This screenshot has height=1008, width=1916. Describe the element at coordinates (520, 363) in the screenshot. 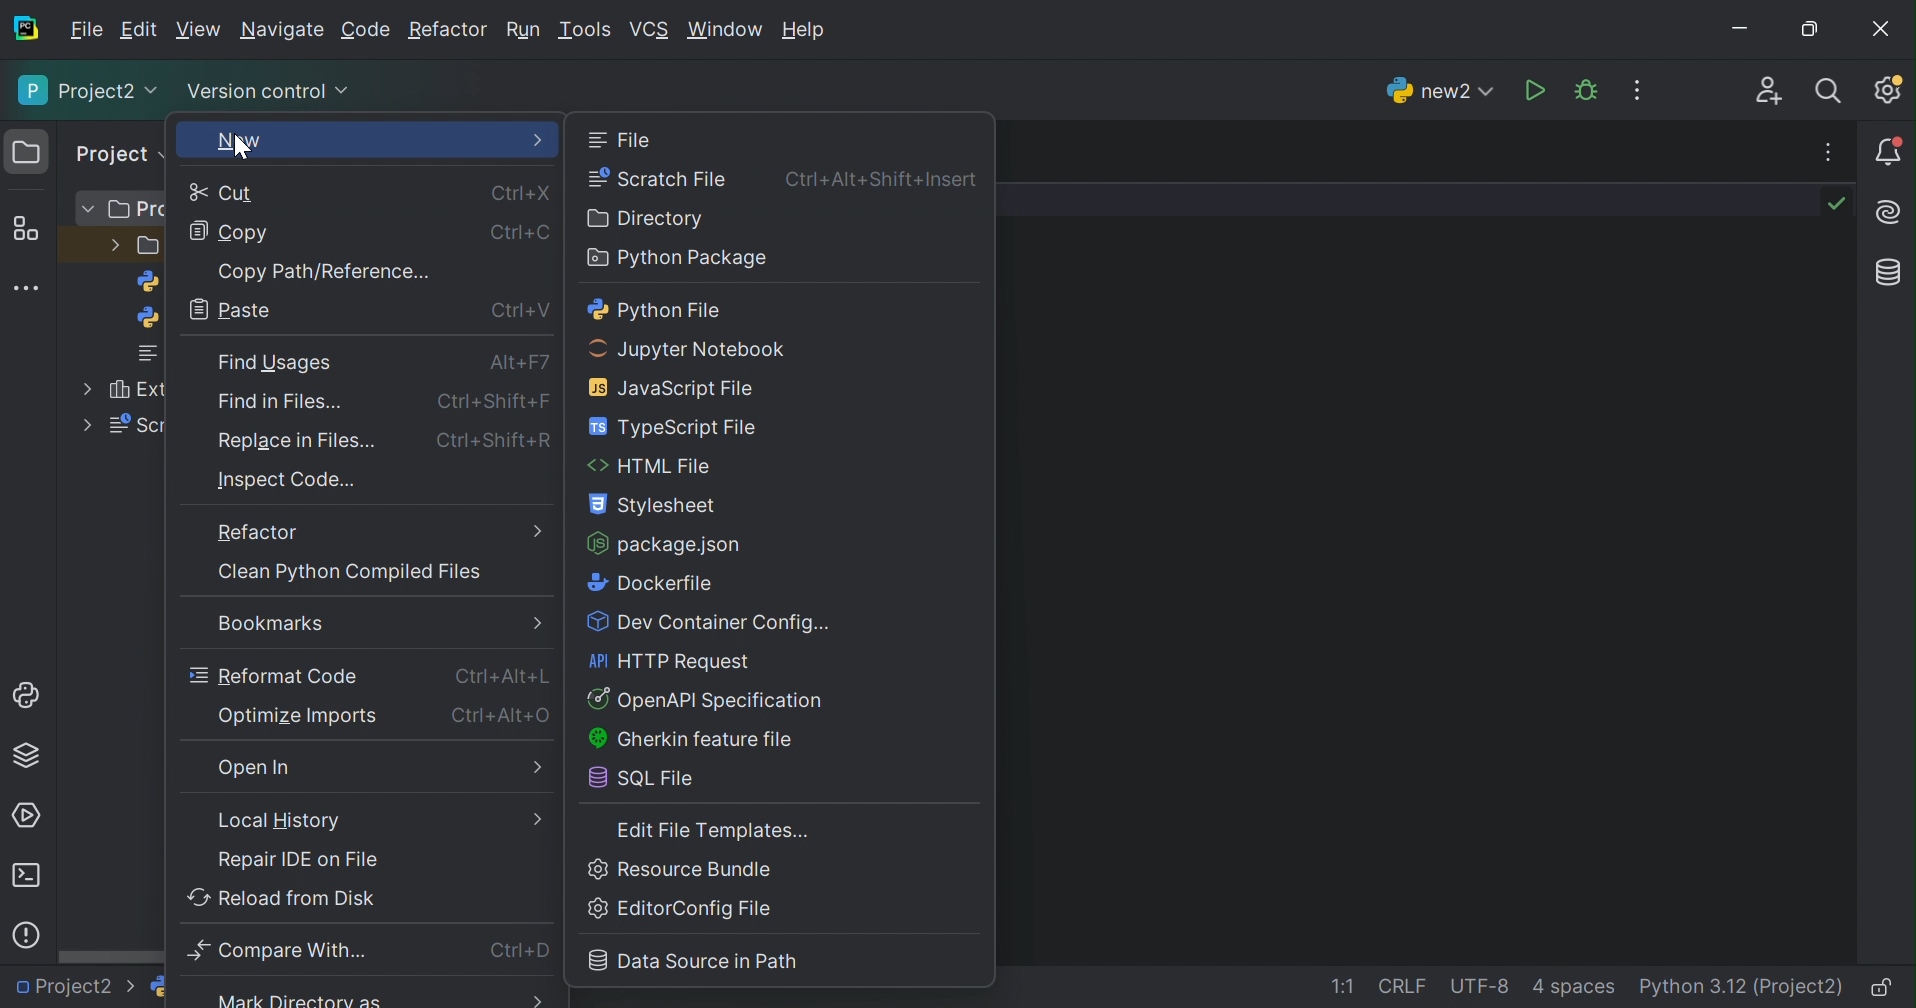

I see `Alt+F7` at that location.